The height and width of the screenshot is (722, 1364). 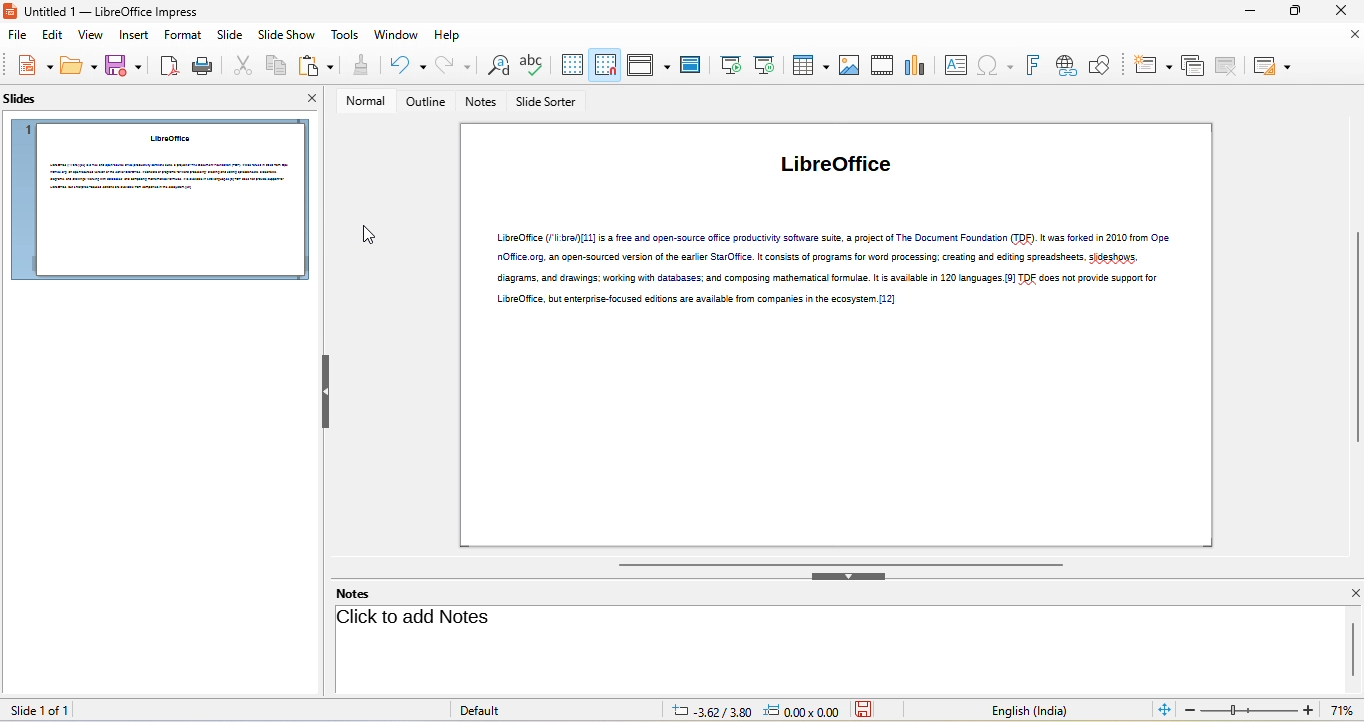 What do you see at coordinates (14, 35) in the screenshot?
I see `file` at bounding box center [14, 35].